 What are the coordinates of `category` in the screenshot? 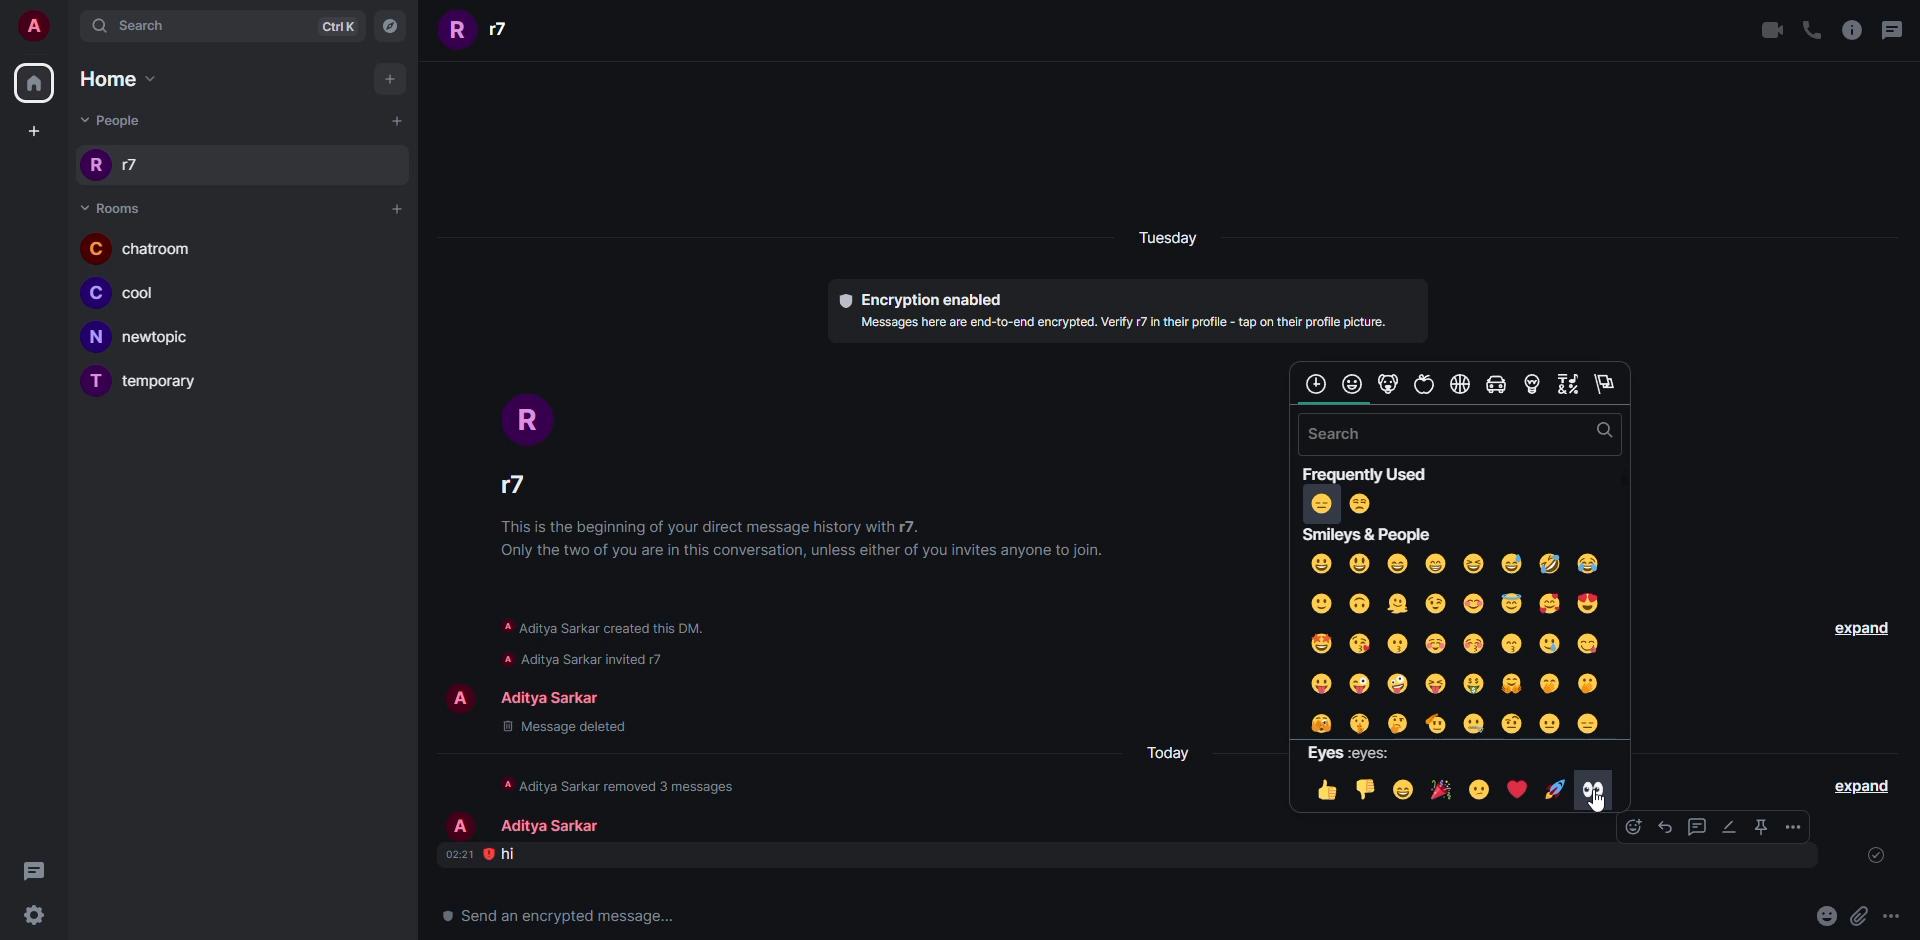 It's located at (1533, 384).